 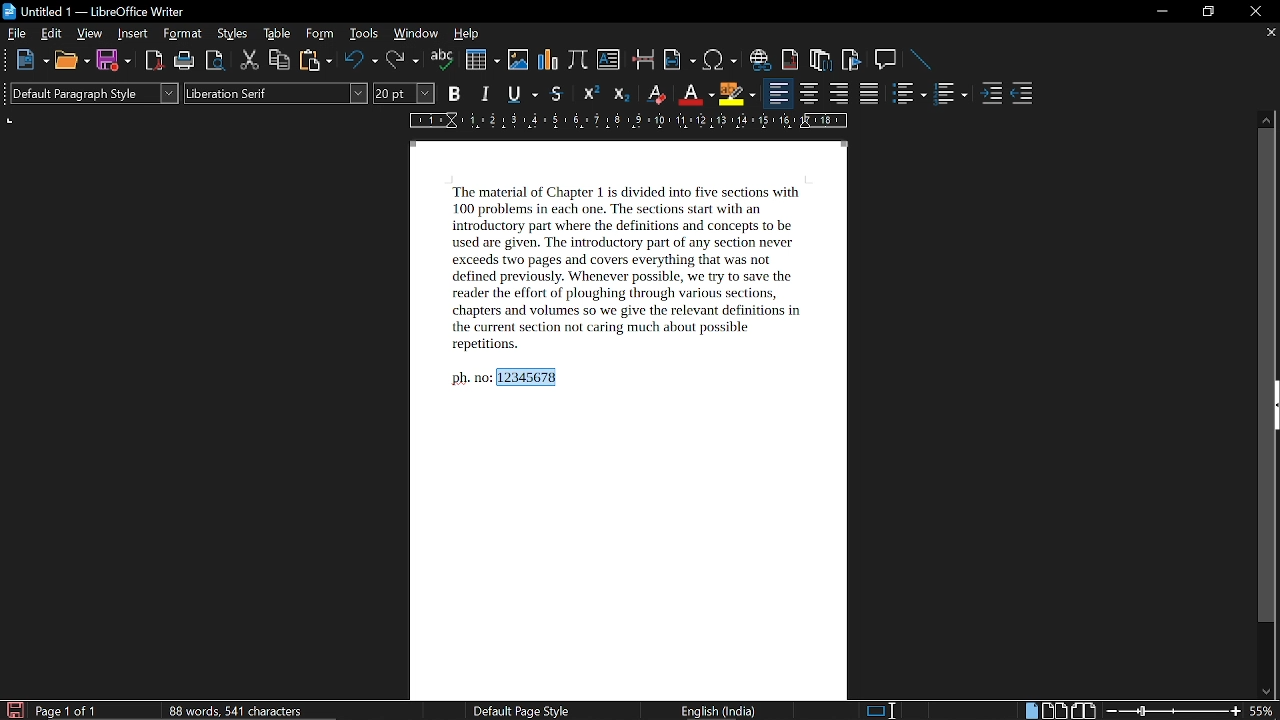 I want to click on help, so click(x=466, y=36).